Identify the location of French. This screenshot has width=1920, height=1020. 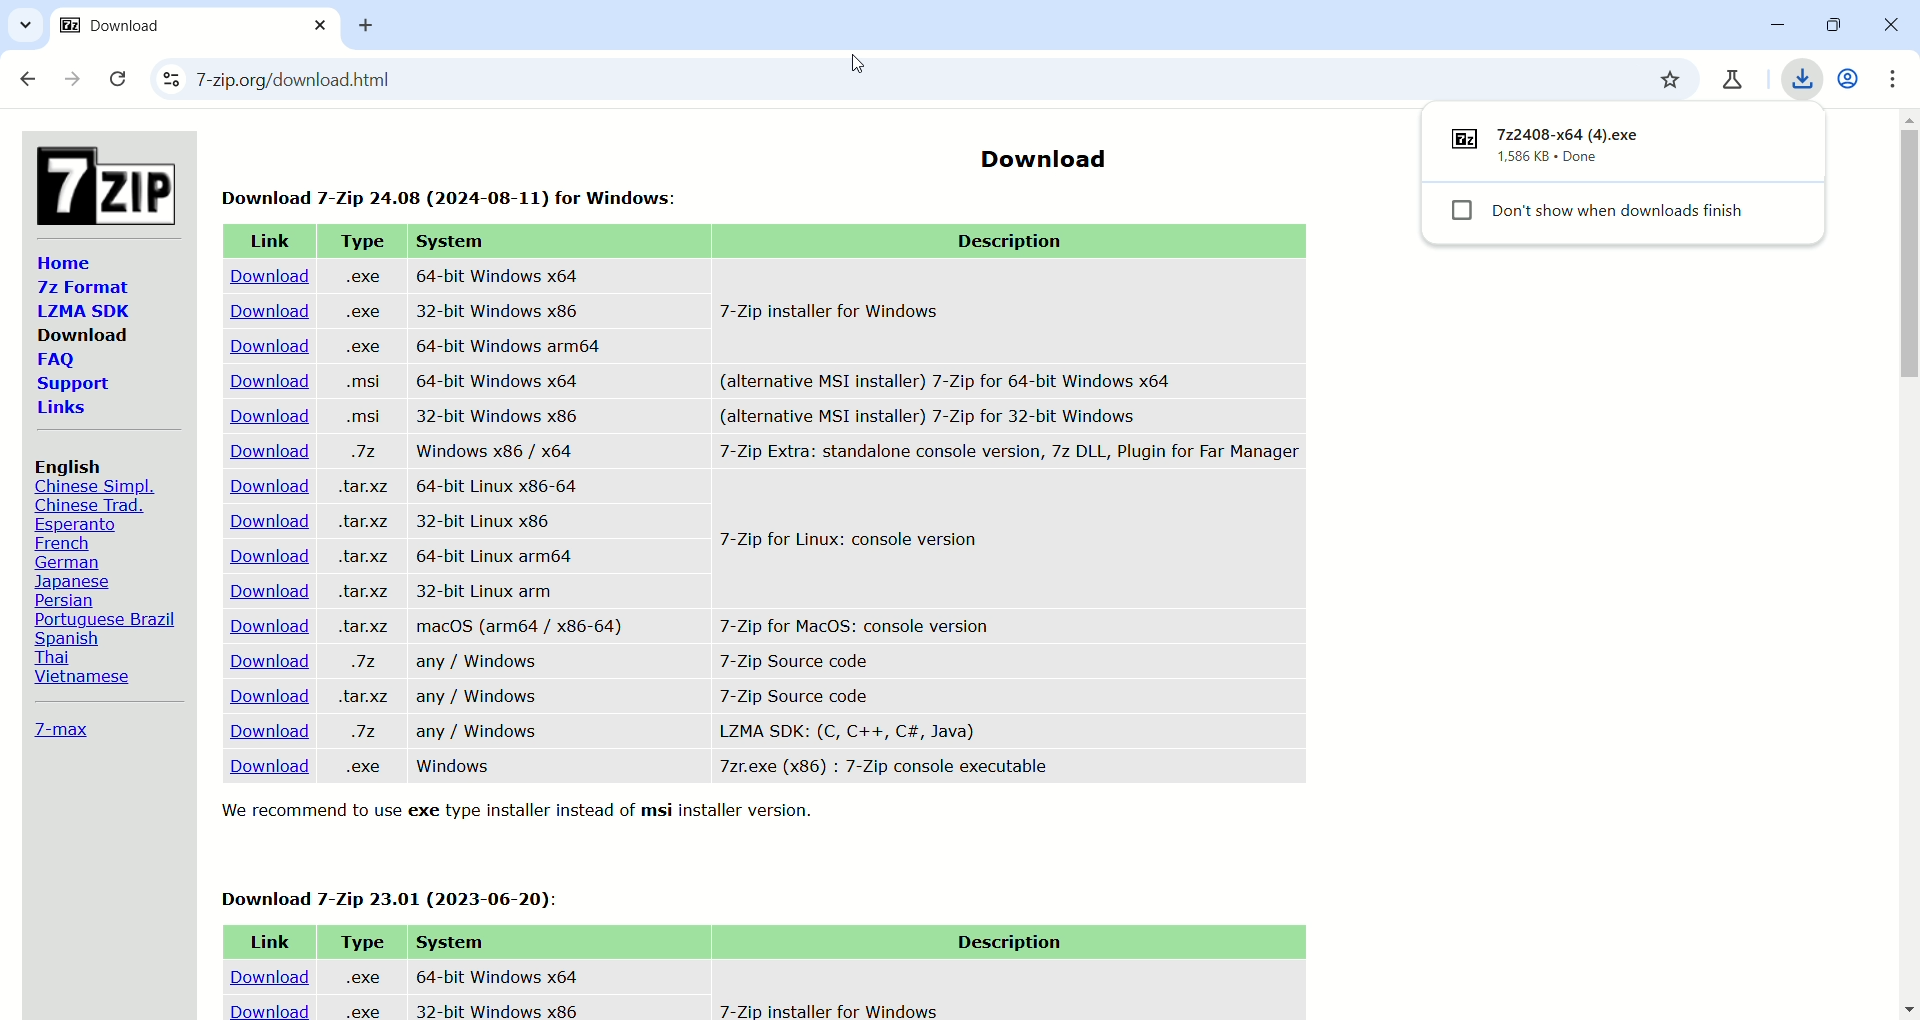
(60, 544).